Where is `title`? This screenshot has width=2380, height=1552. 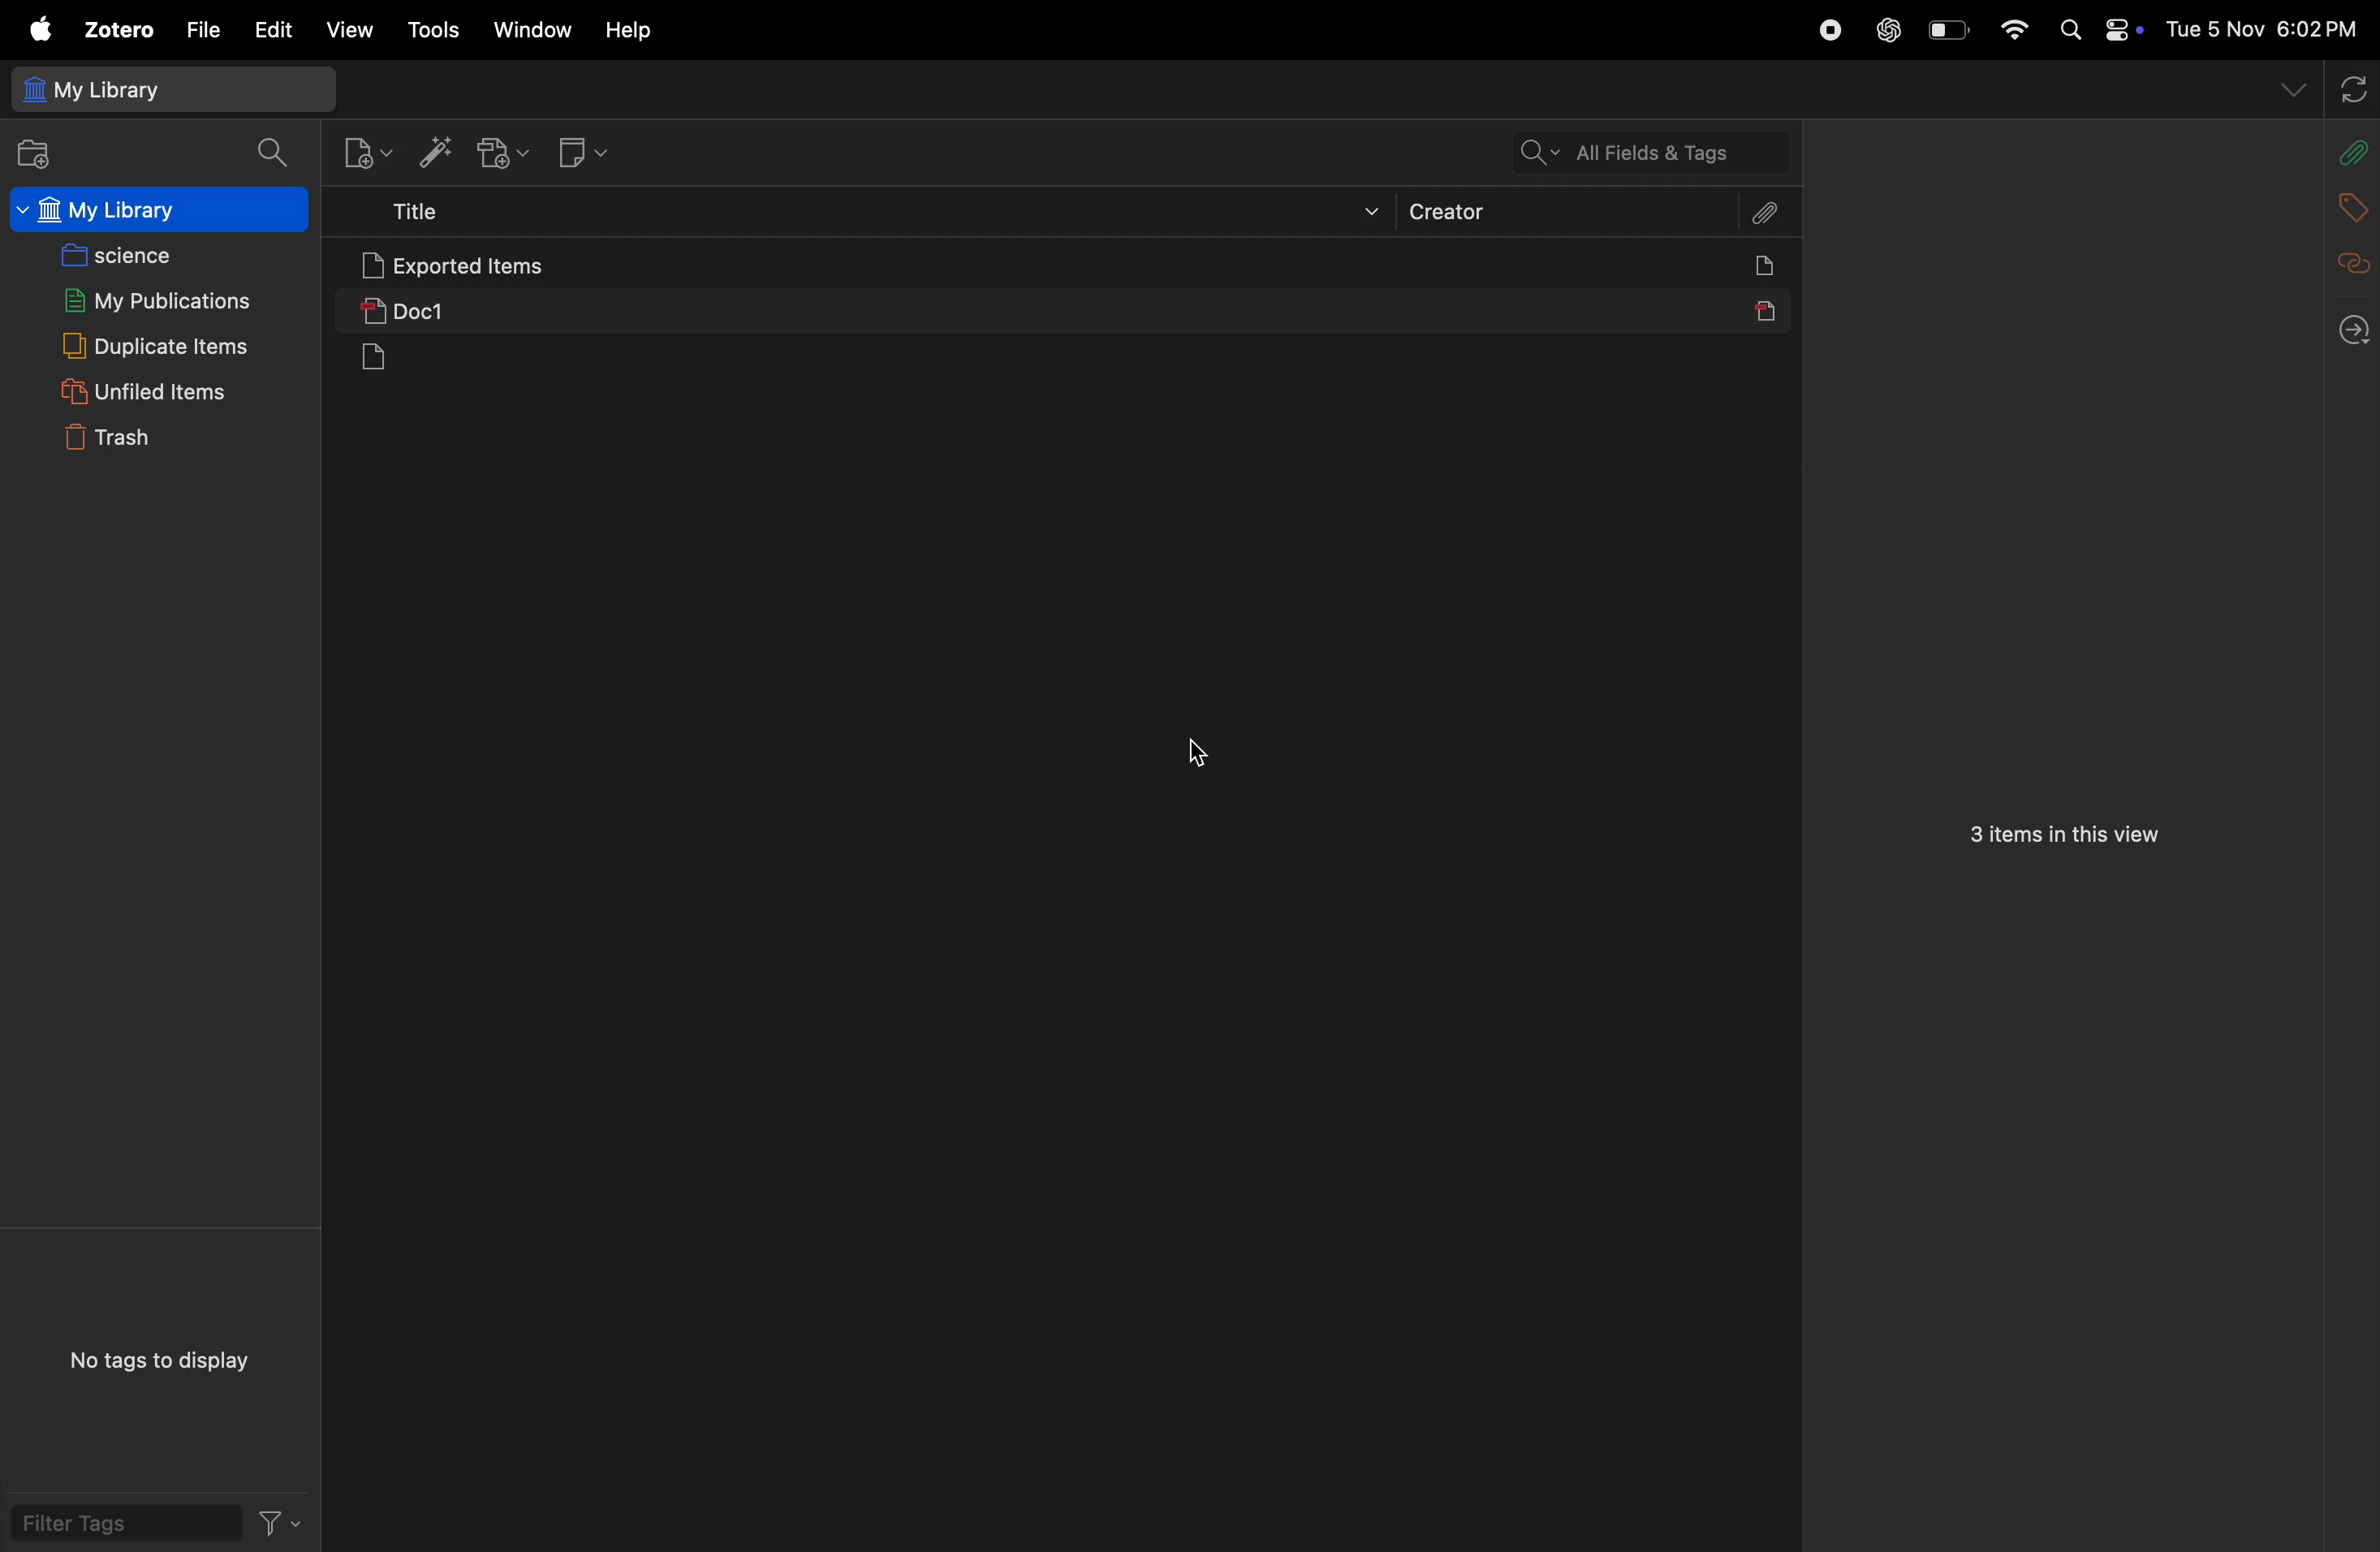 title is located at coordinates (848, 212).